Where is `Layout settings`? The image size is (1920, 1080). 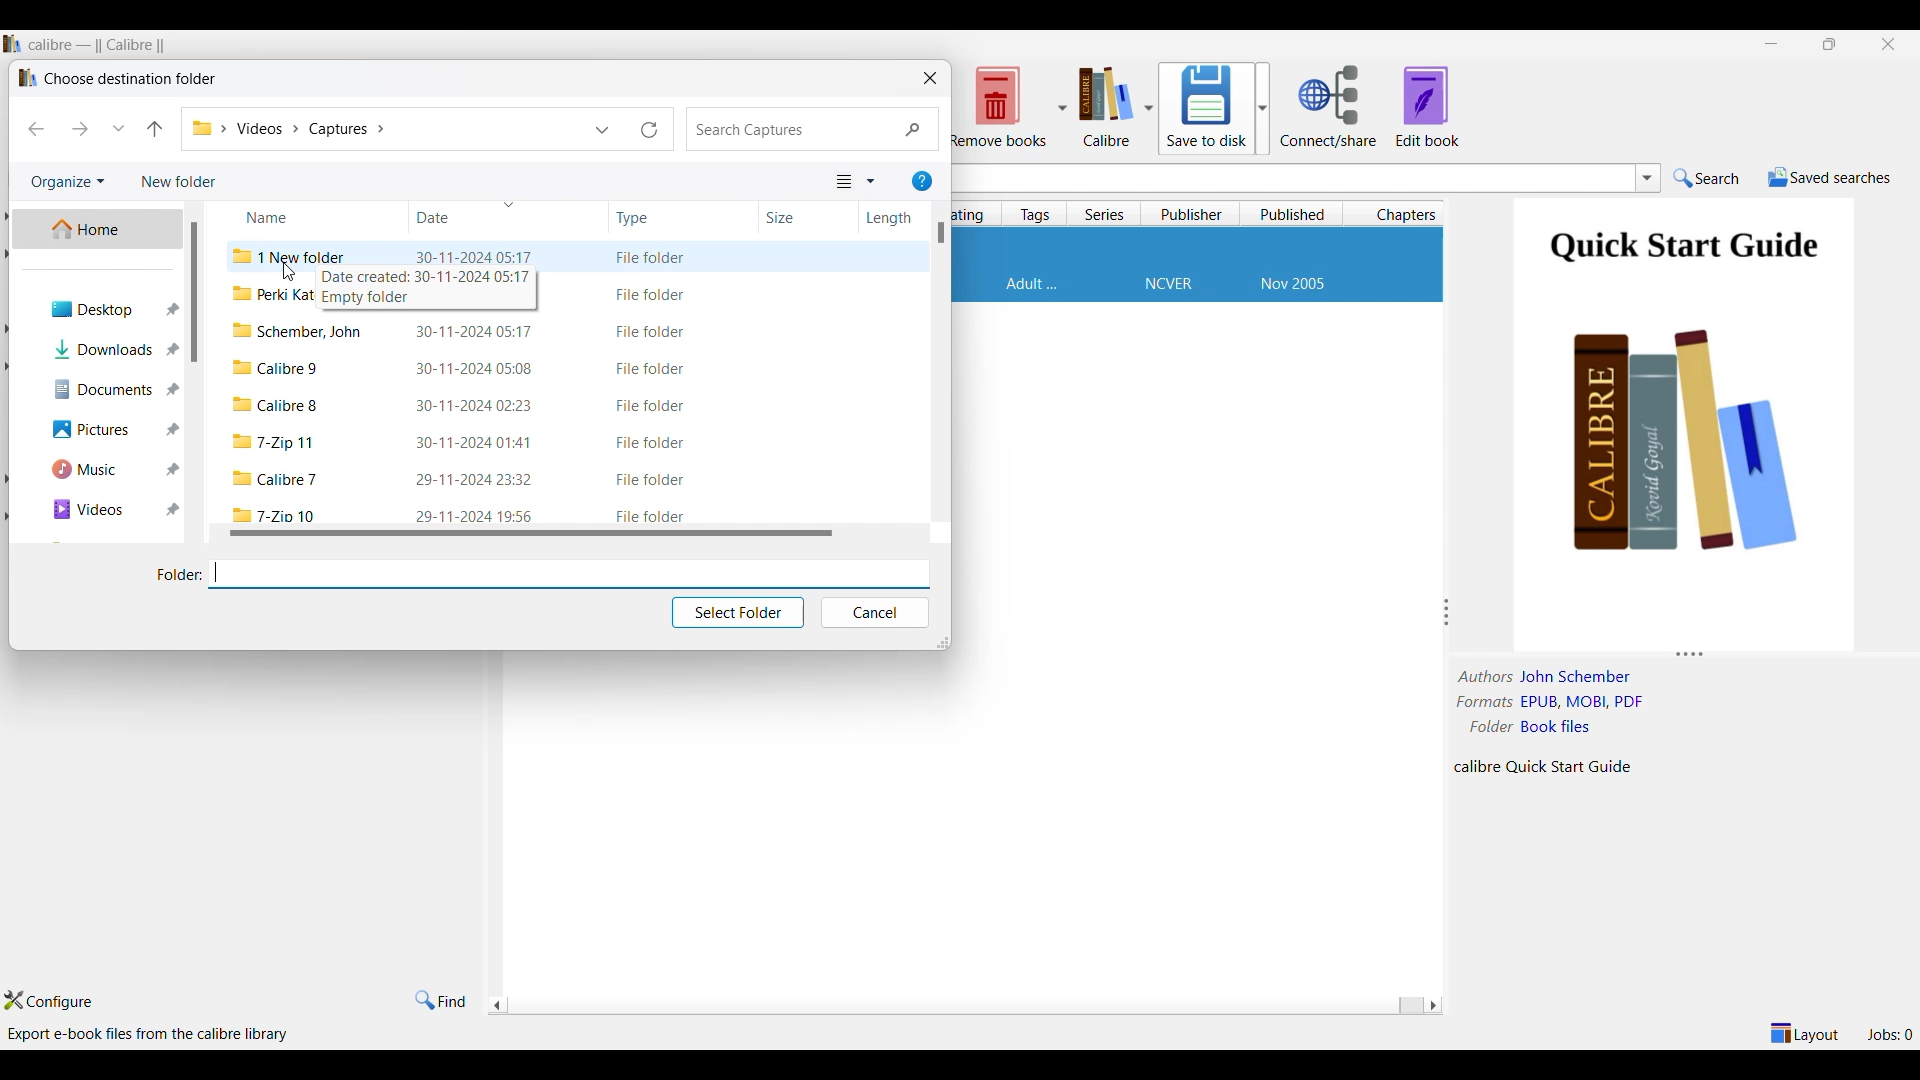 Layout settings is located at coordinates (1805, 1033).